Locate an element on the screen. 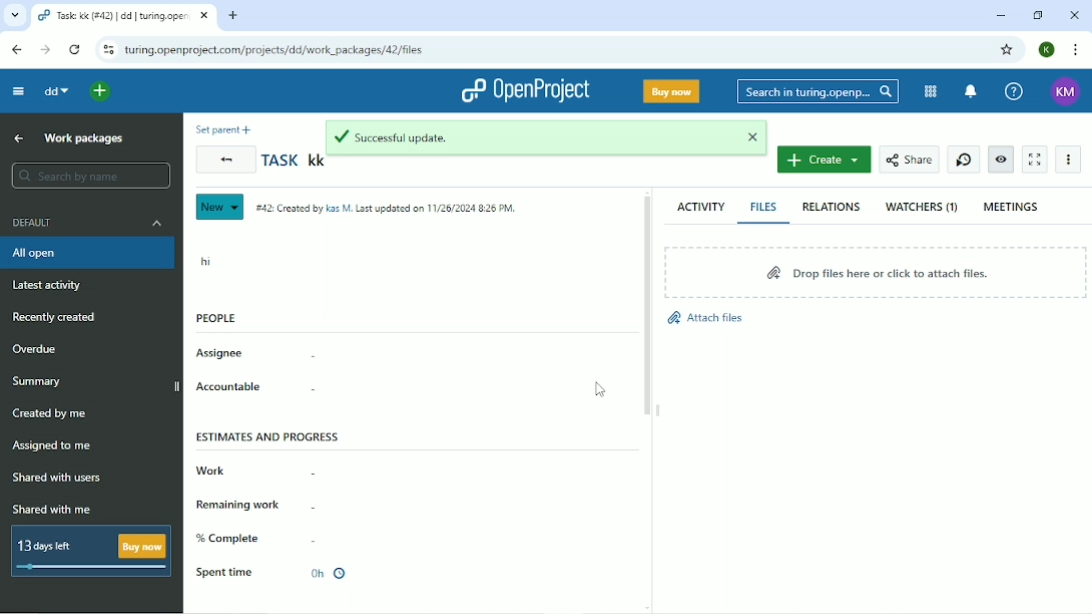 This screenshot has height=614, width=1092. K is located at coordinates (1046, 49).